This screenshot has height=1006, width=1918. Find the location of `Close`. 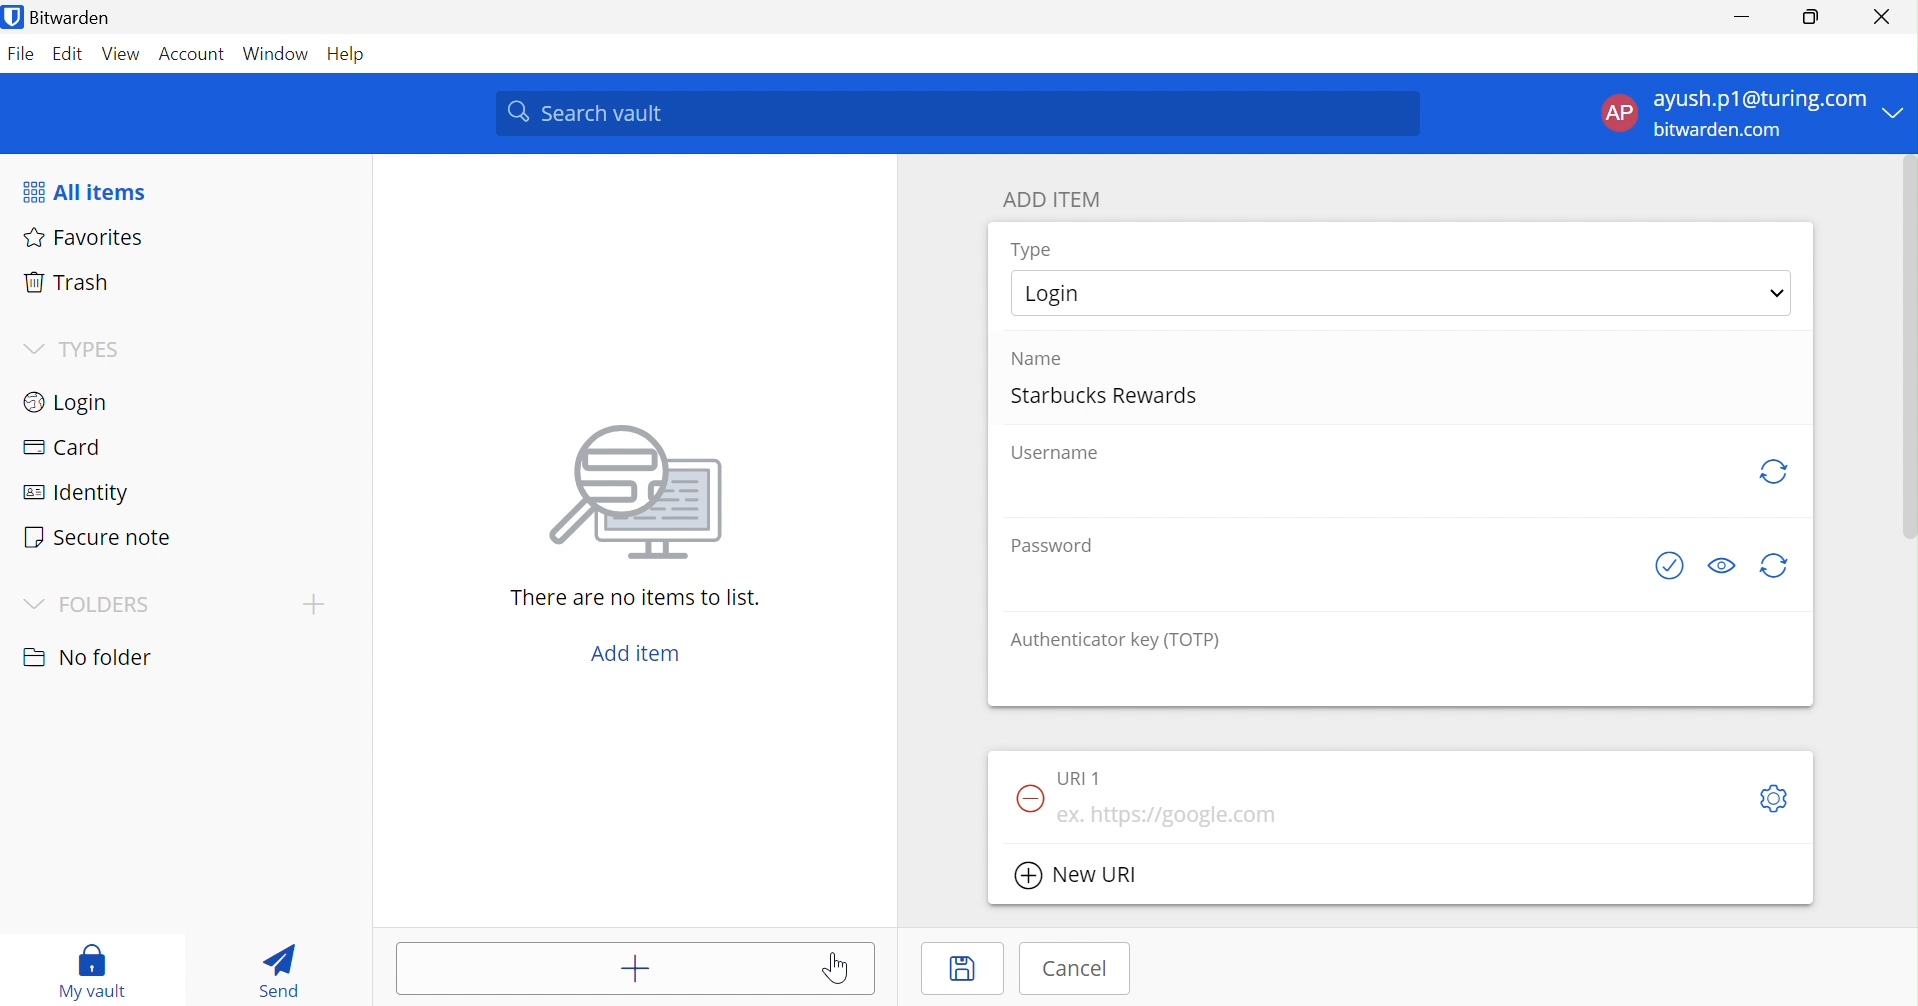

Close is located at coordinates (1885, 17).